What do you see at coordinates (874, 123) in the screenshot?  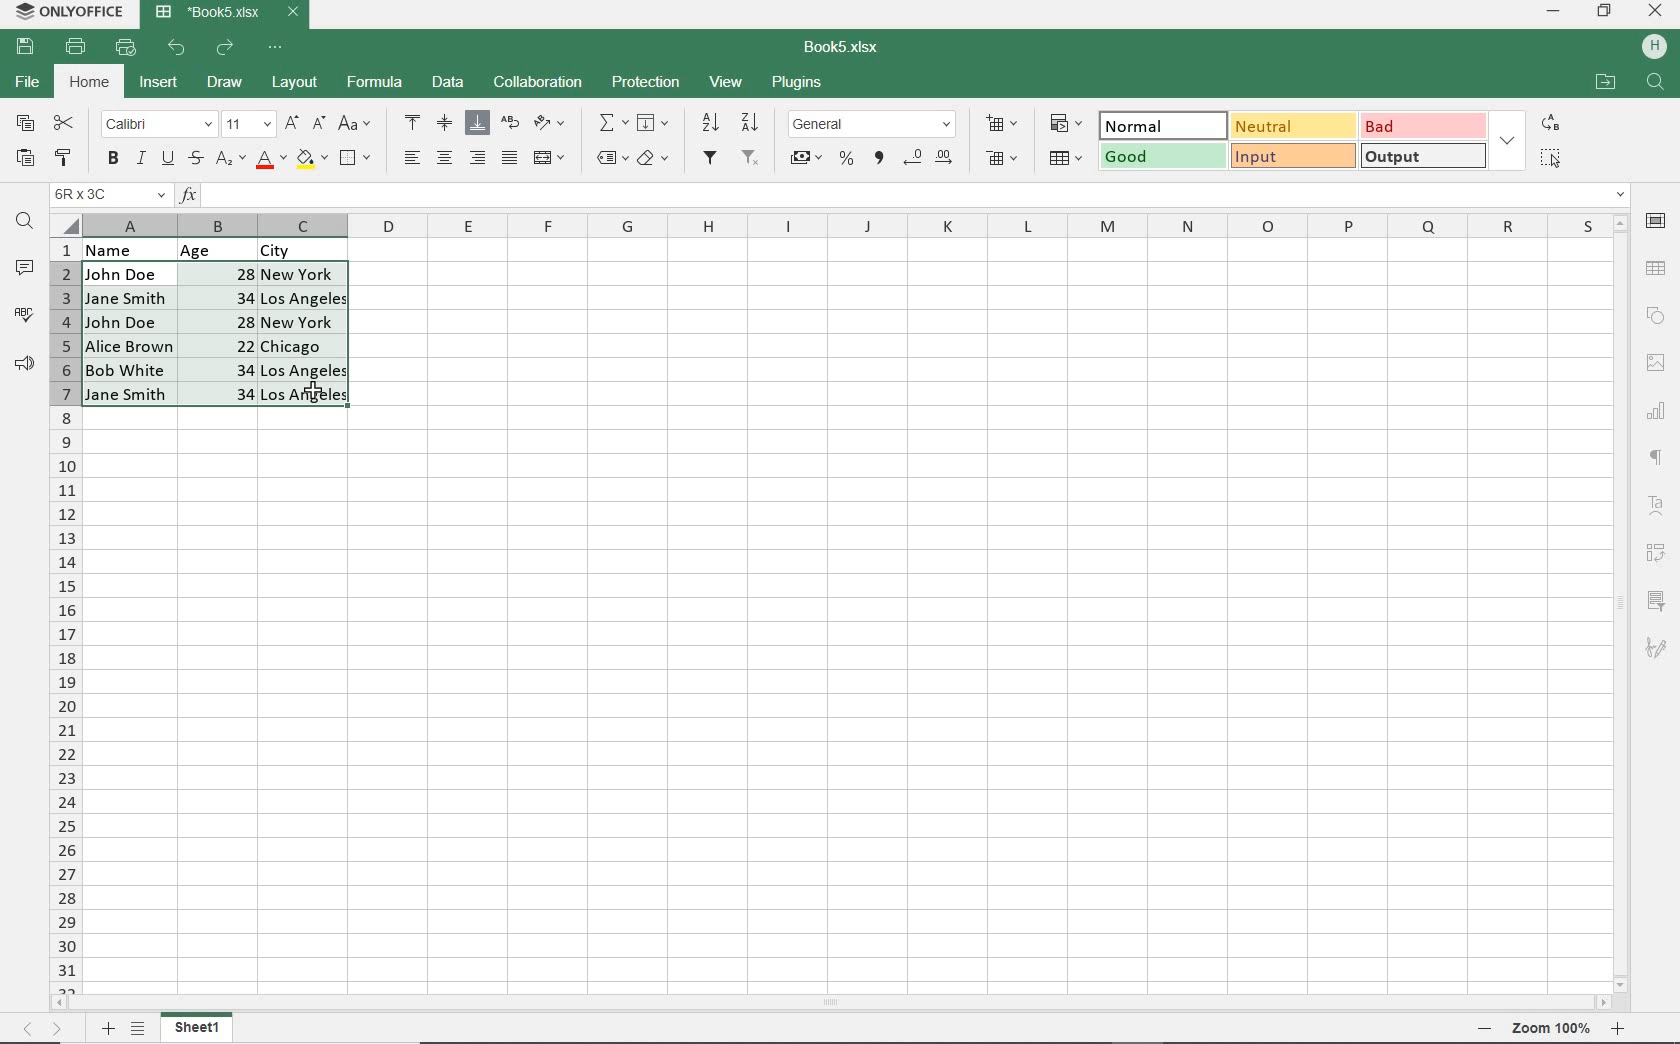 I see `NUMBER FORMAT` at bounding box center [874, 123].